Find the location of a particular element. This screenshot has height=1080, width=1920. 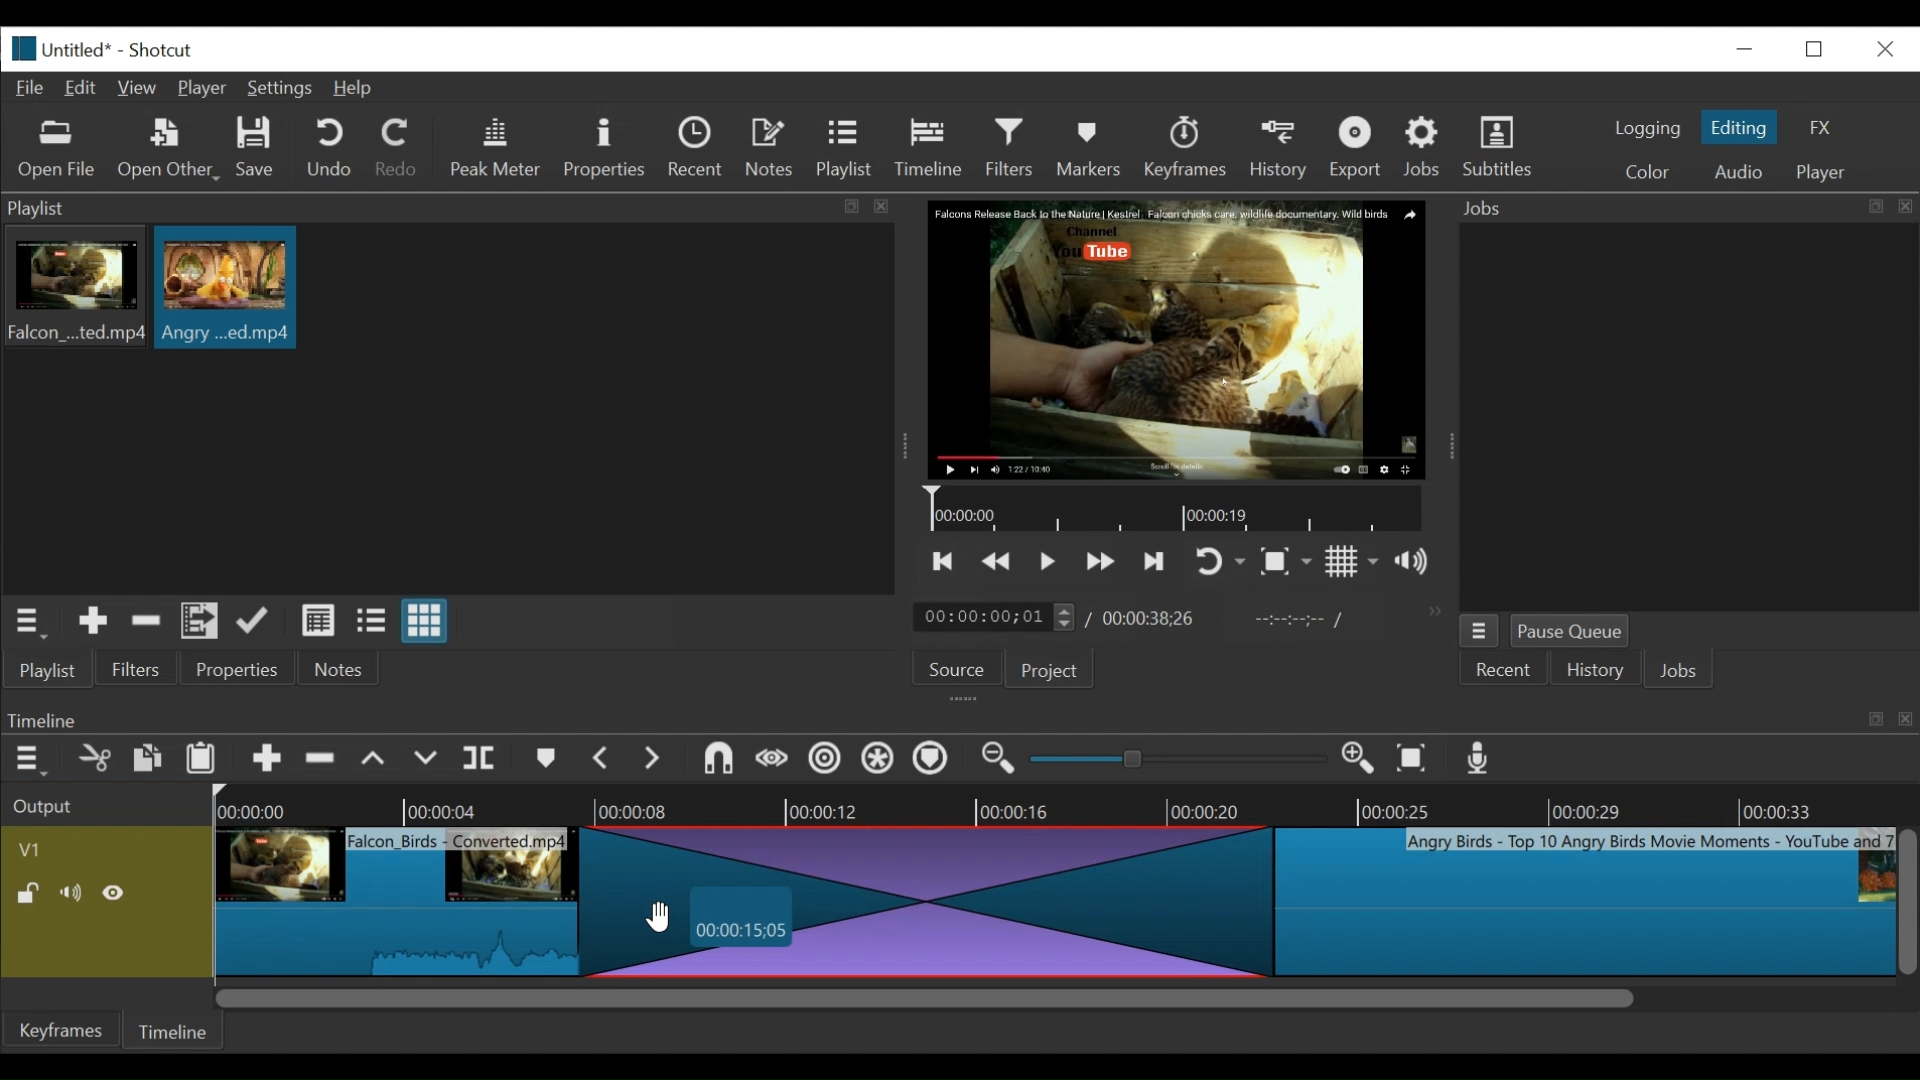

Filters is located at coordinates (1015, 148).